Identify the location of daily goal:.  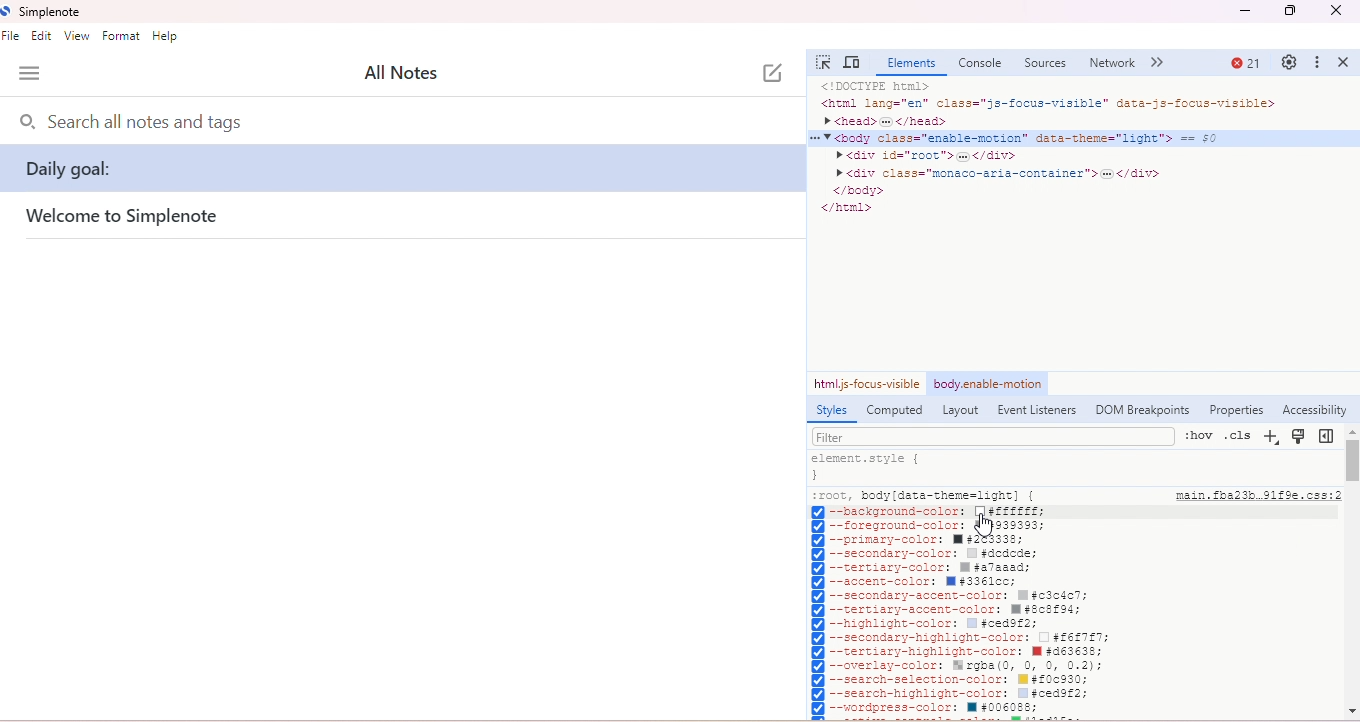
(402, 169).